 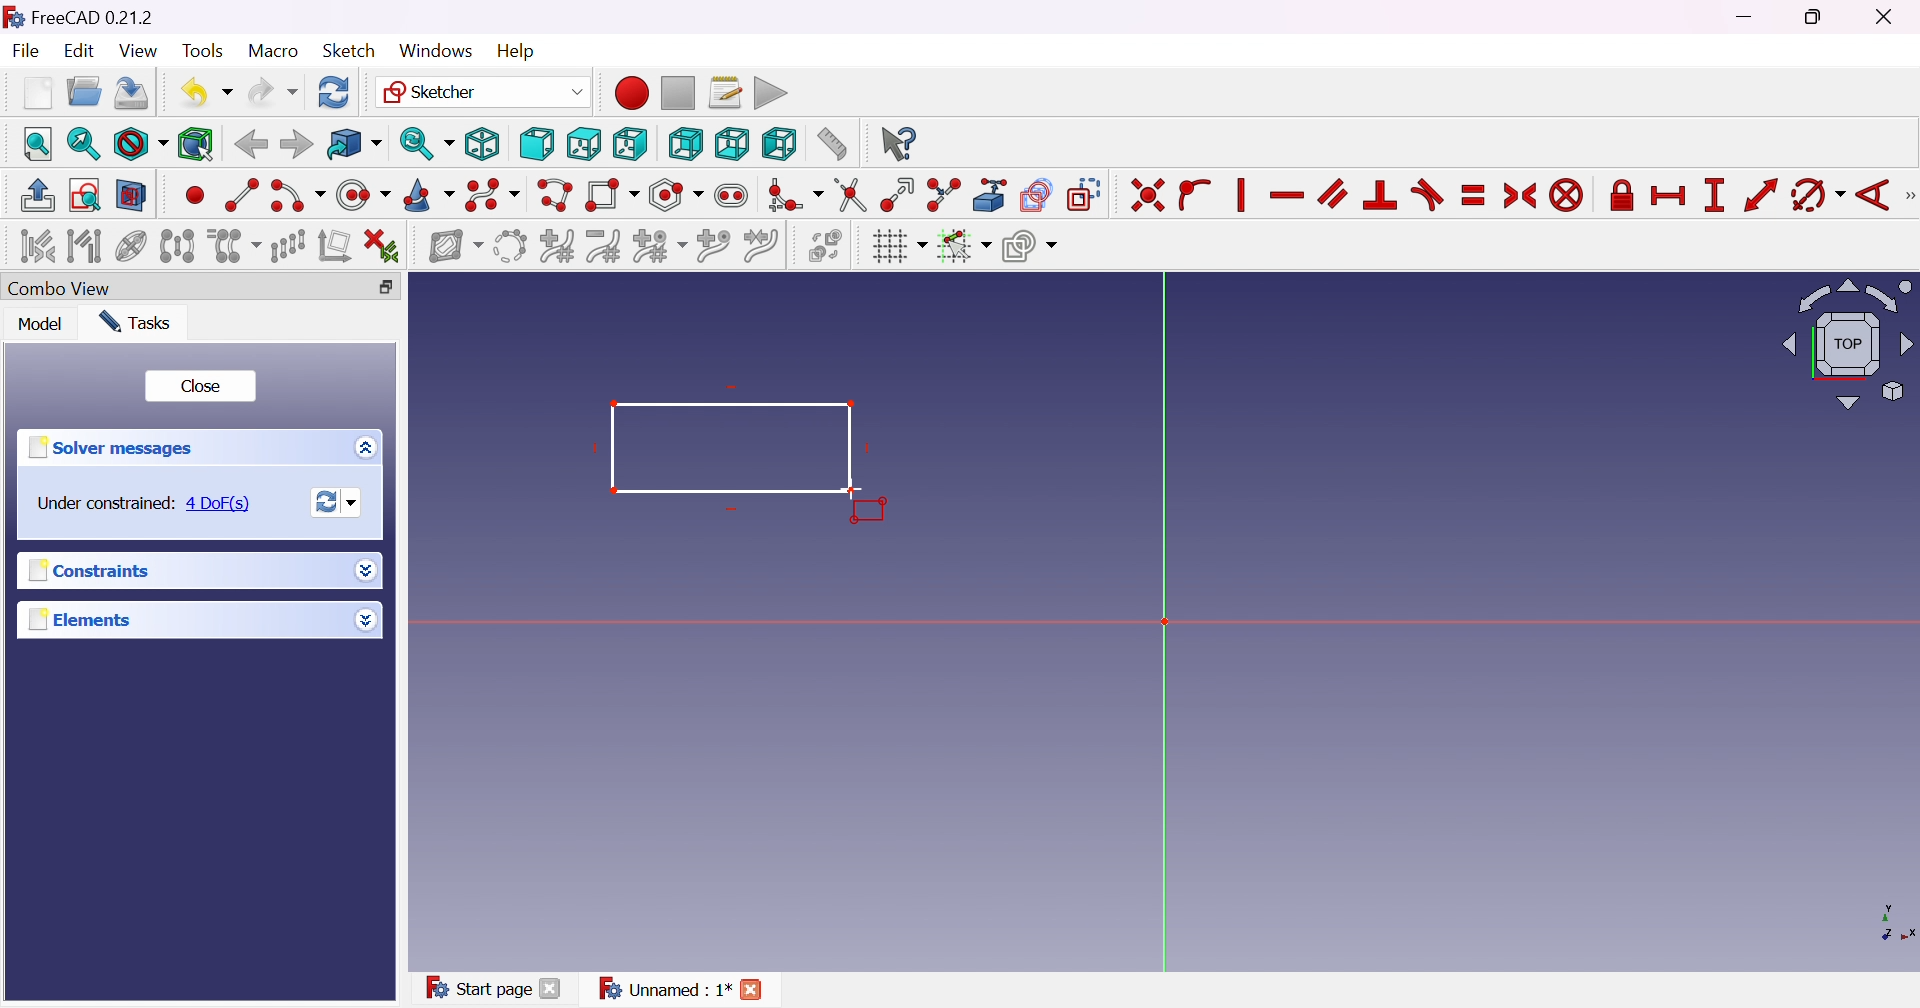 What do you see at coordinates (138, 143) in the screenshot?
I see `Fit style` at bounding box center [138, 143].